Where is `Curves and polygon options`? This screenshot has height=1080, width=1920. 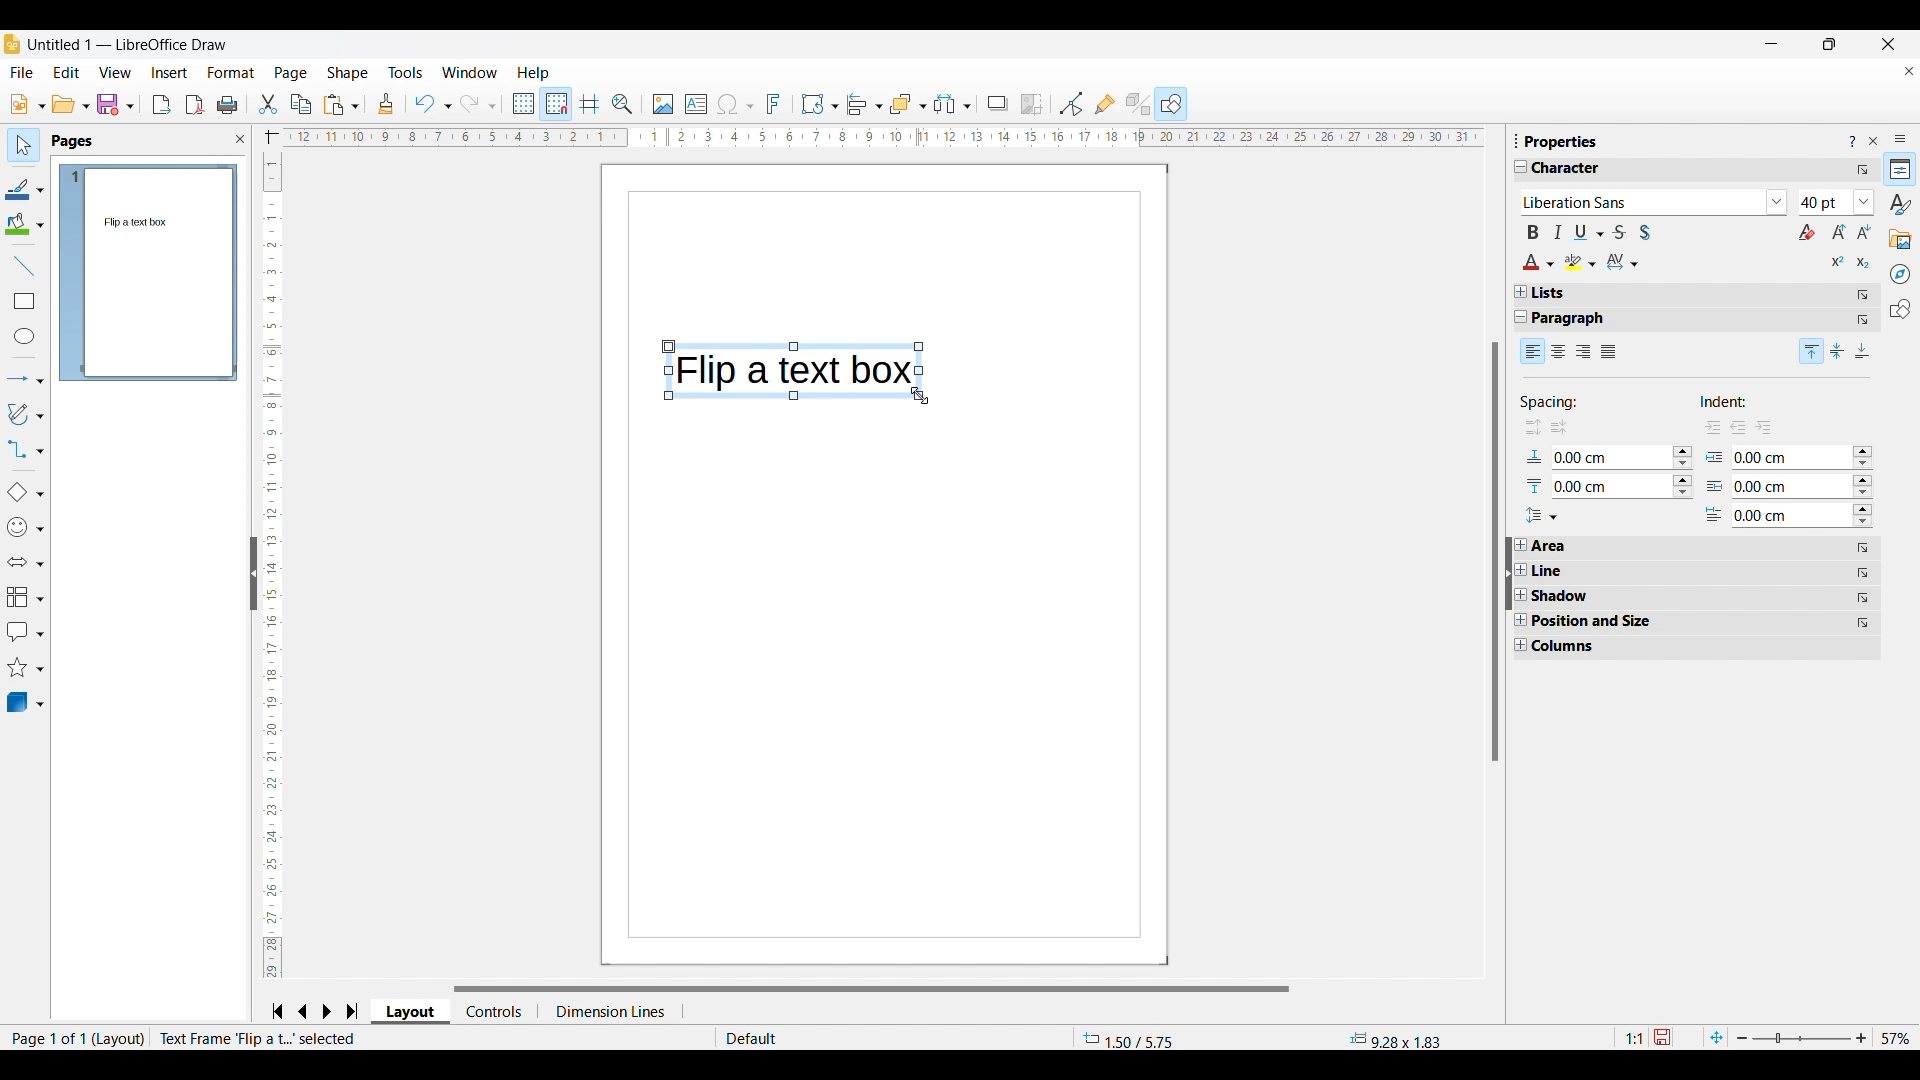
Curves and polygon options is located at coordinates (26, 414).